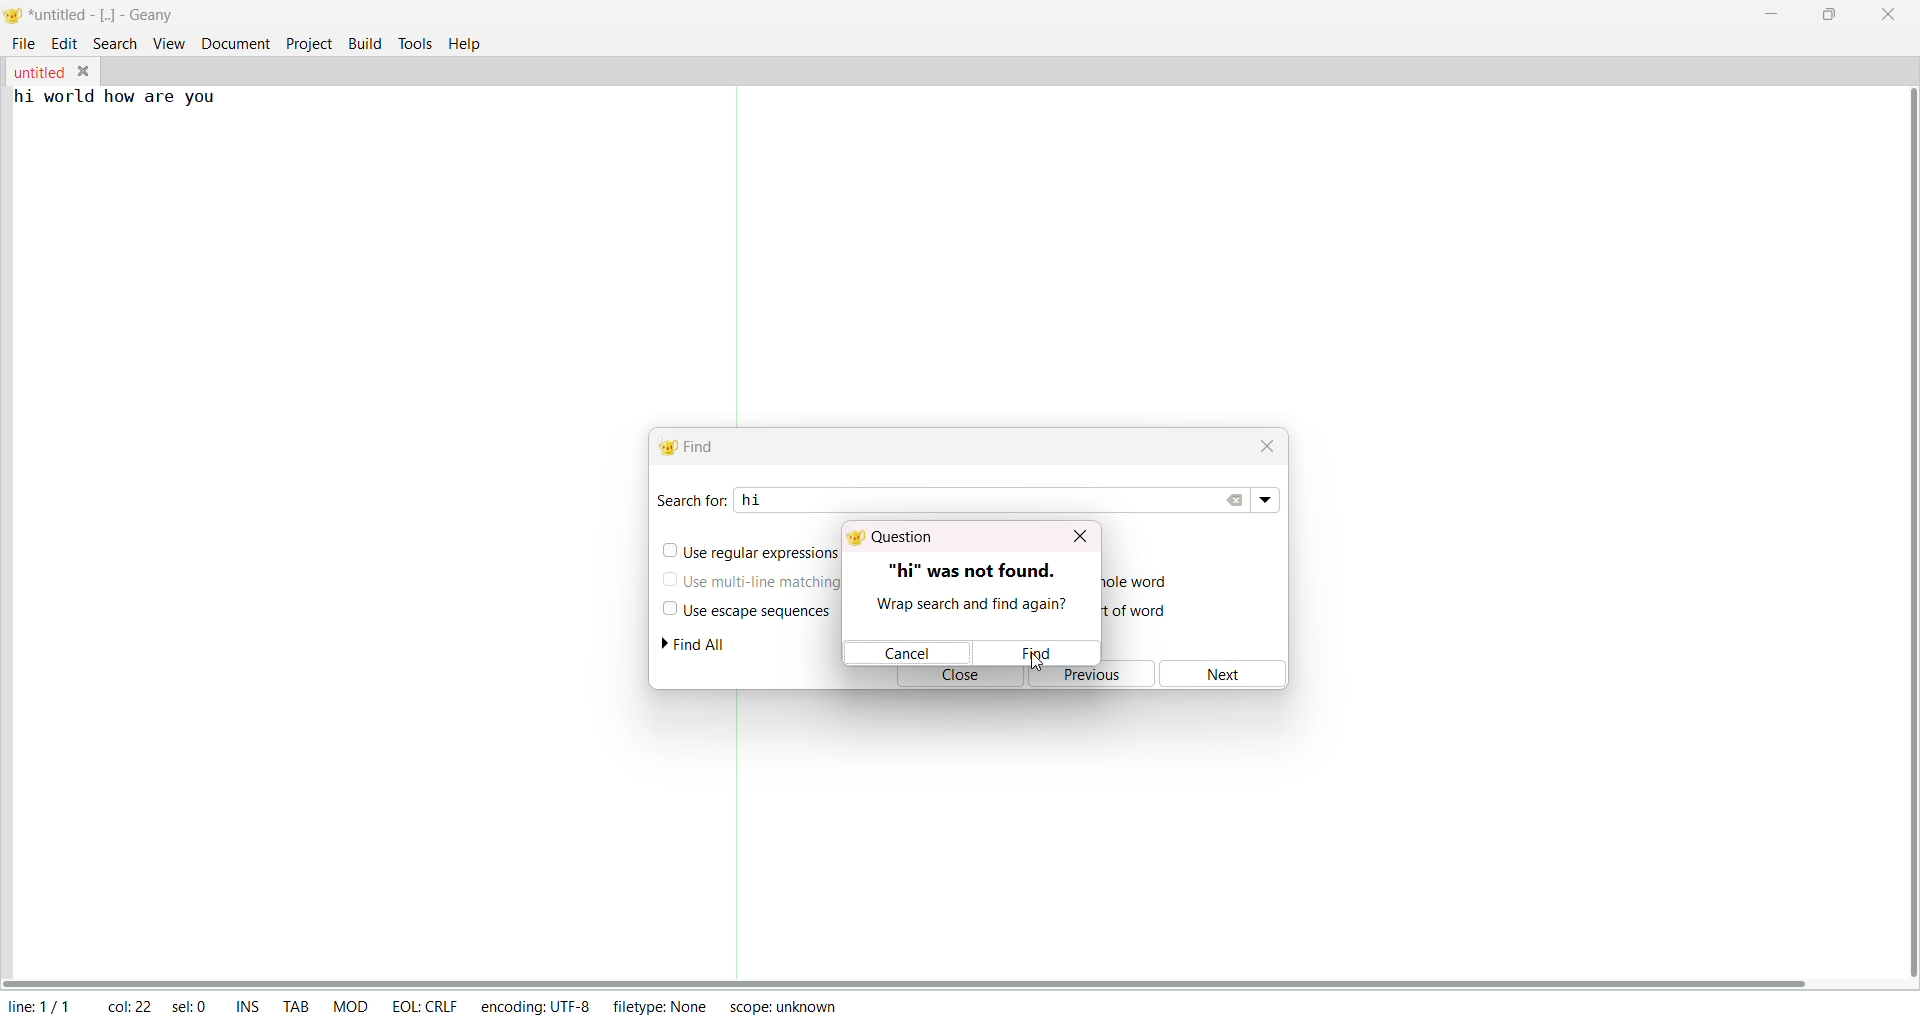  What do you see at coordinates (757, 499) in the screenshot?
I see `hi` at bounding box center [757, 499].